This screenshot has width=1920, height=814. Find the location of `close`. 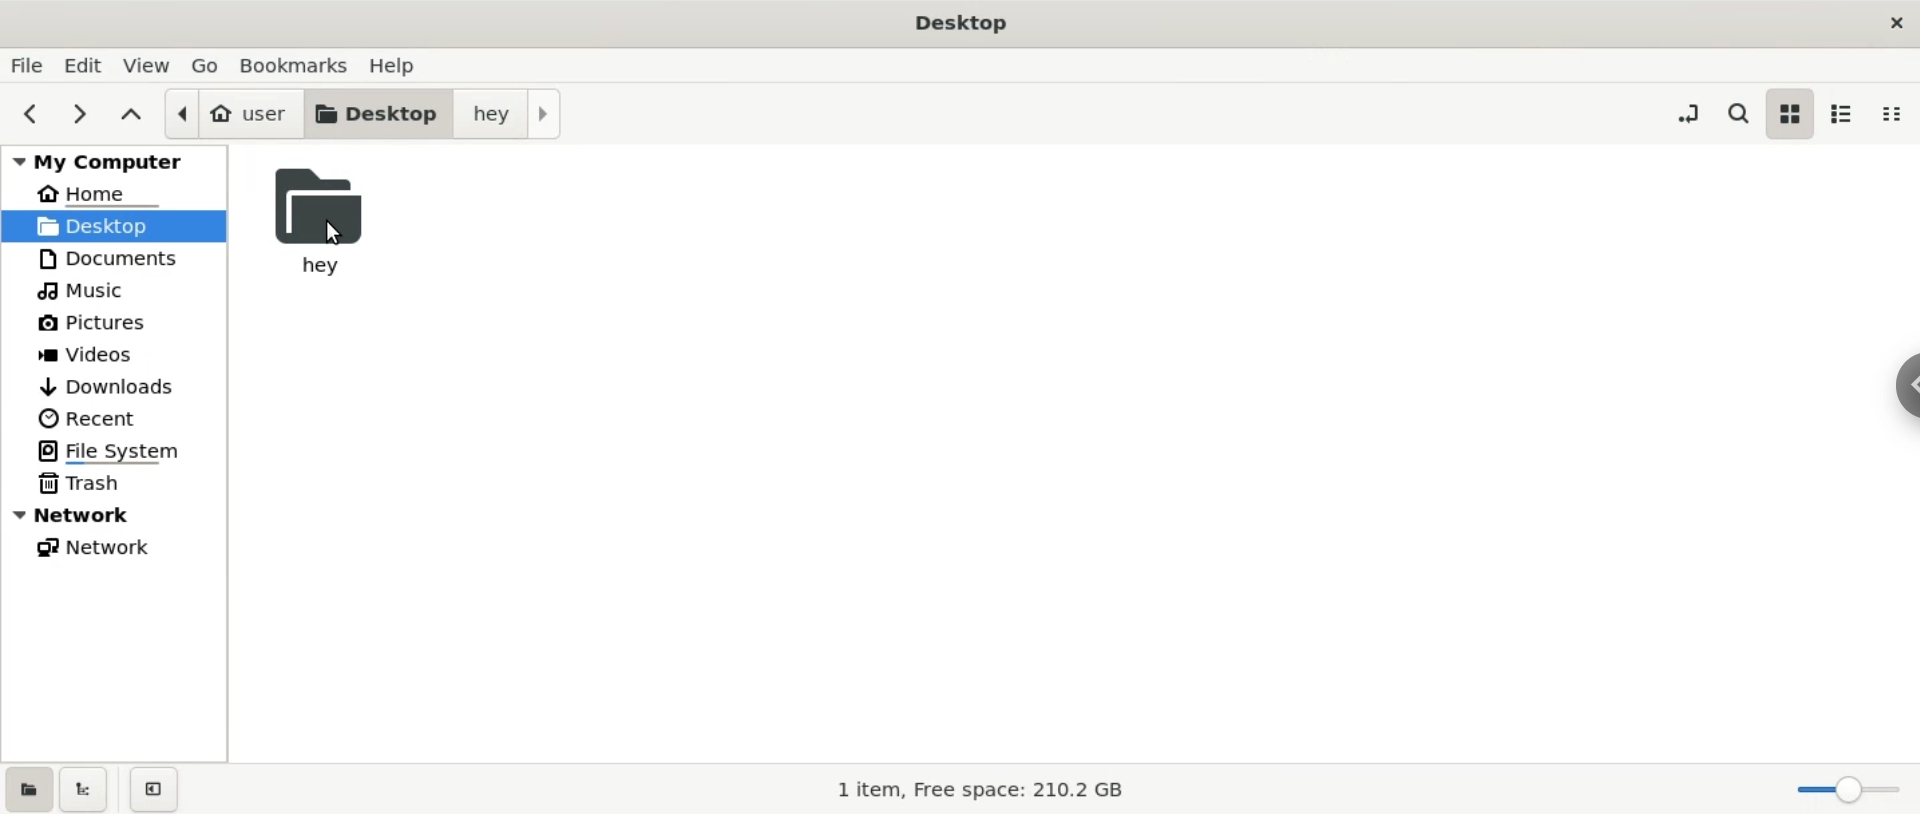

close is located at coordinates (1896, 20).